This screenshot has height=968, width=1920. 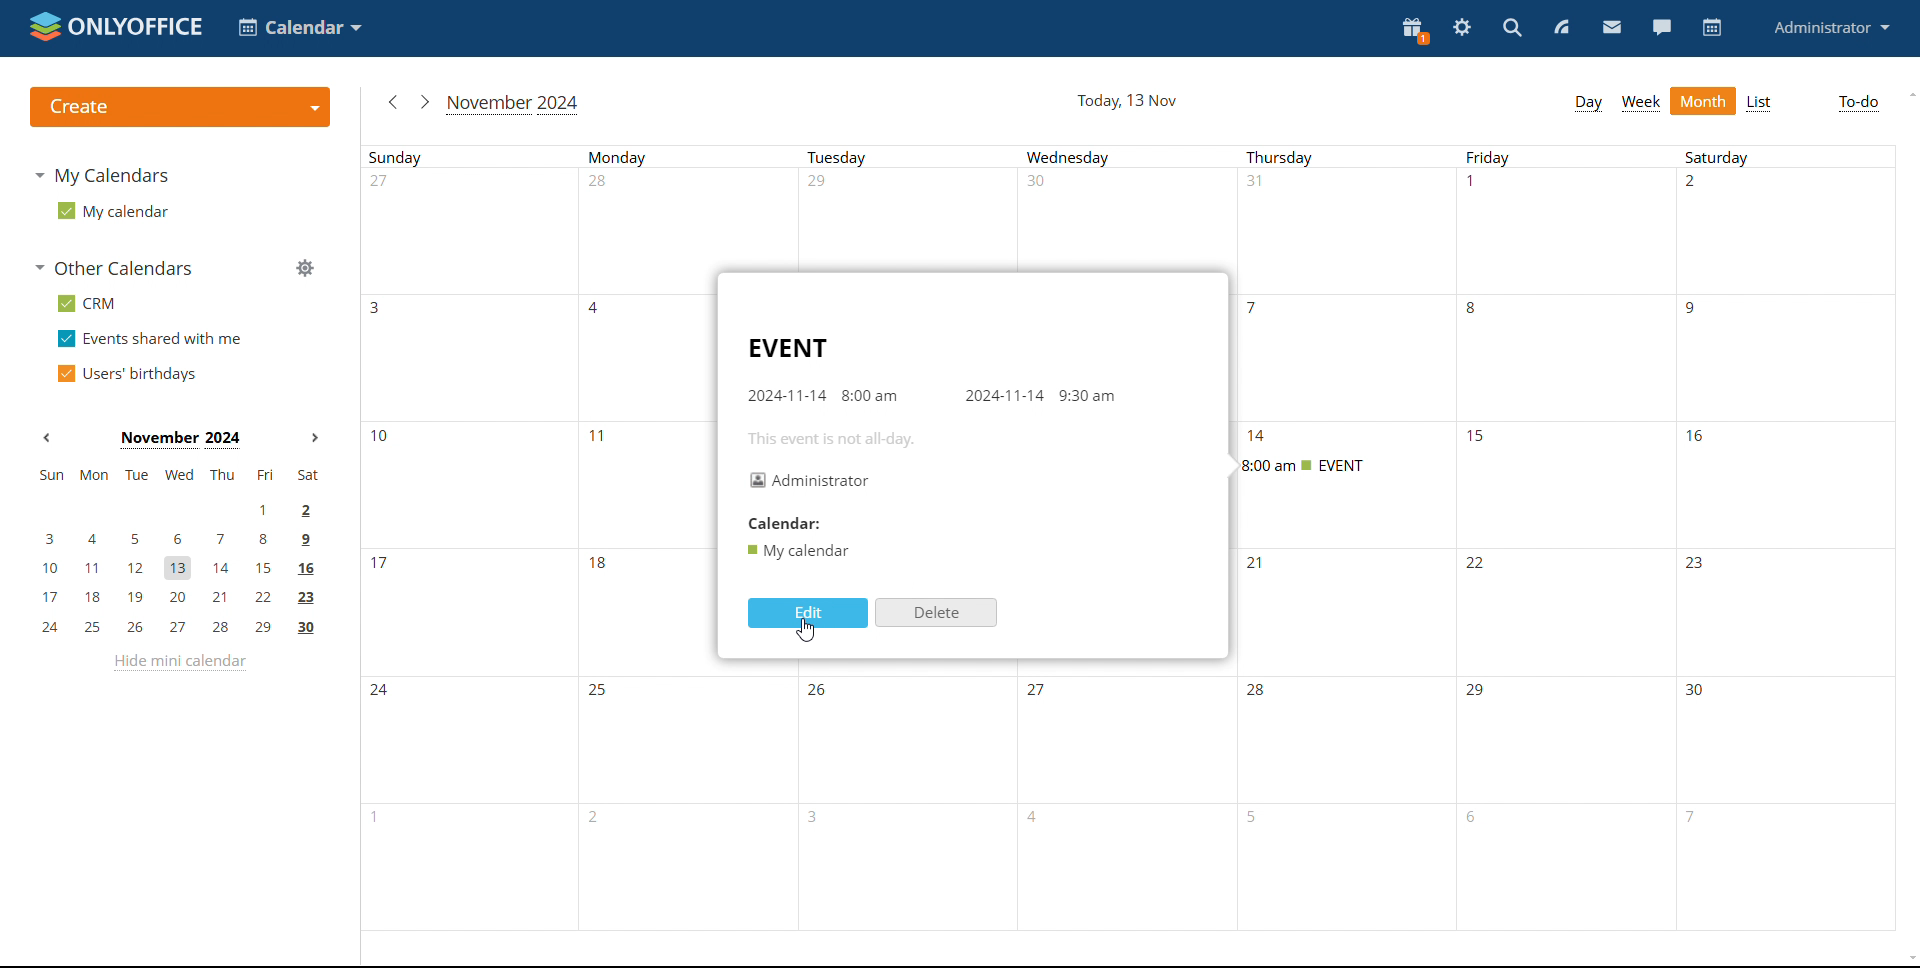 What do you see at coordinates (1908, 94) in the screenshot?
I see `scroll up` at bounding box center [1908, 94].